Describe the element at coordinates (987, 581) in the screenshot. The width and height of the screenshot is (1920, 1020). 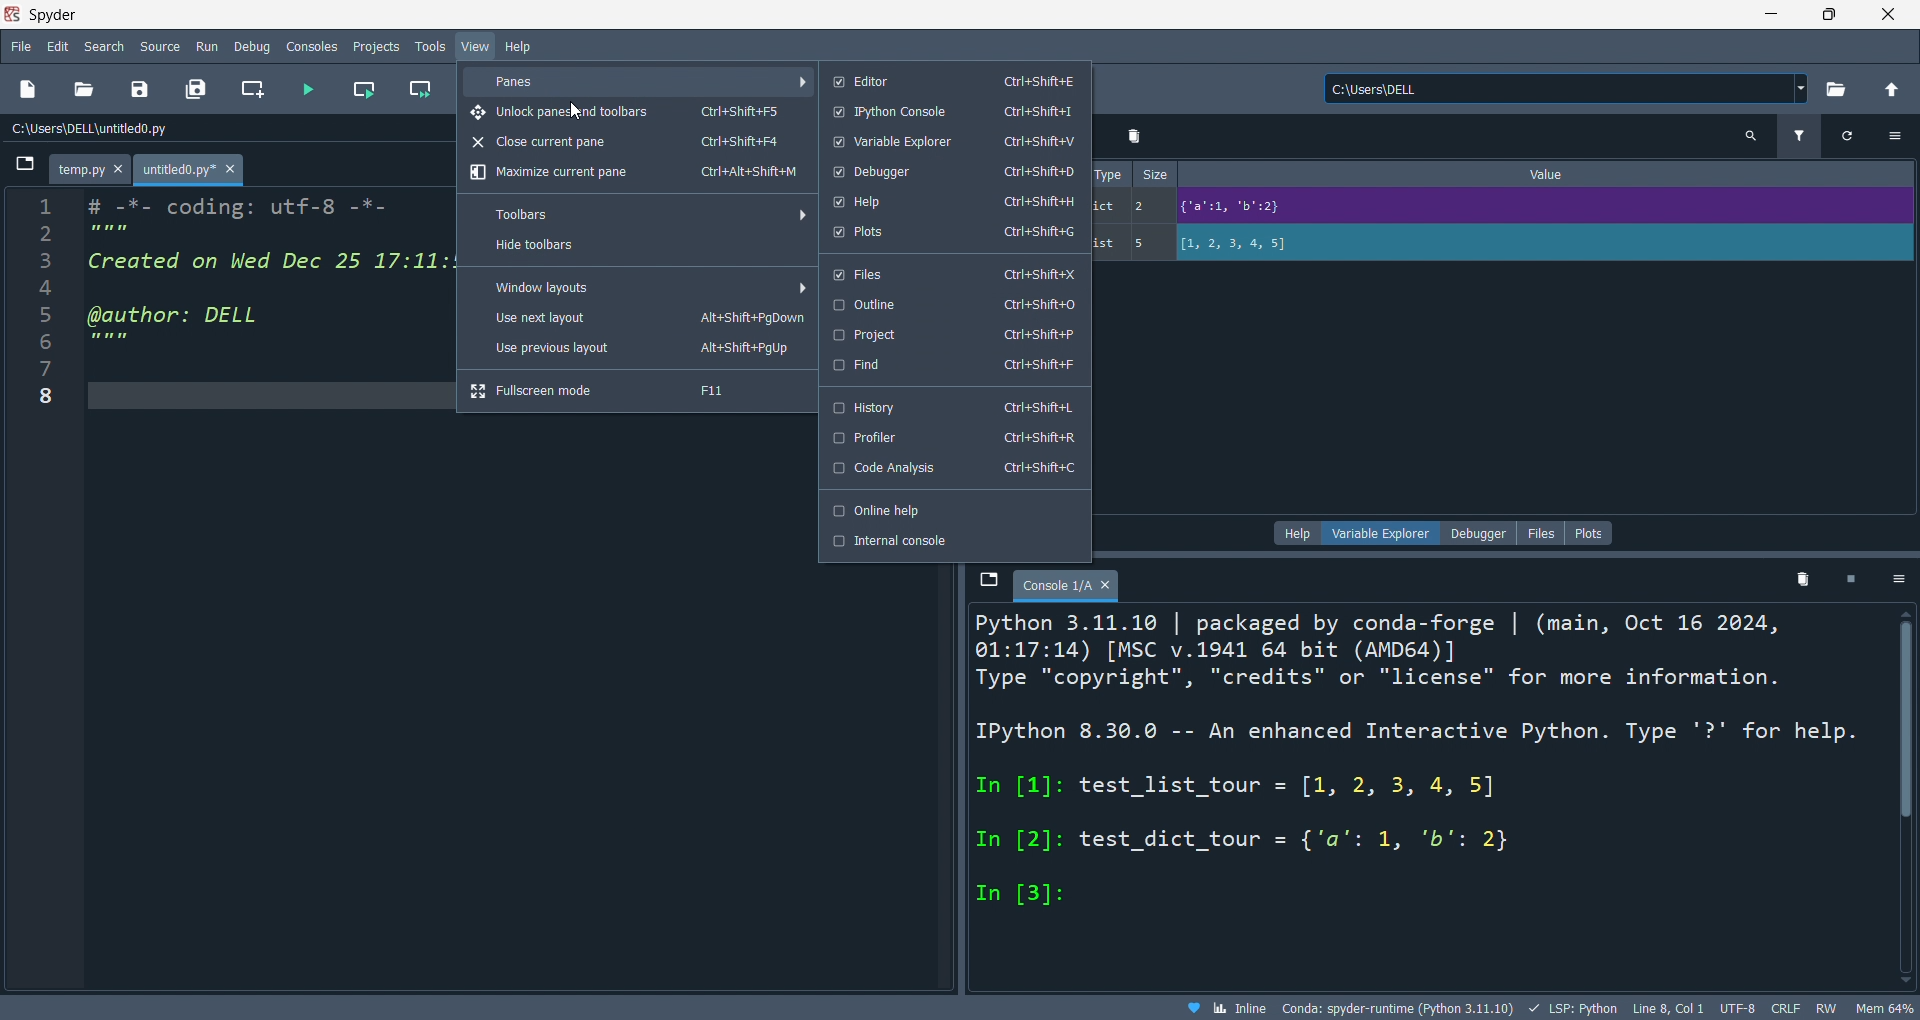
I see `browse tabs` at that location.